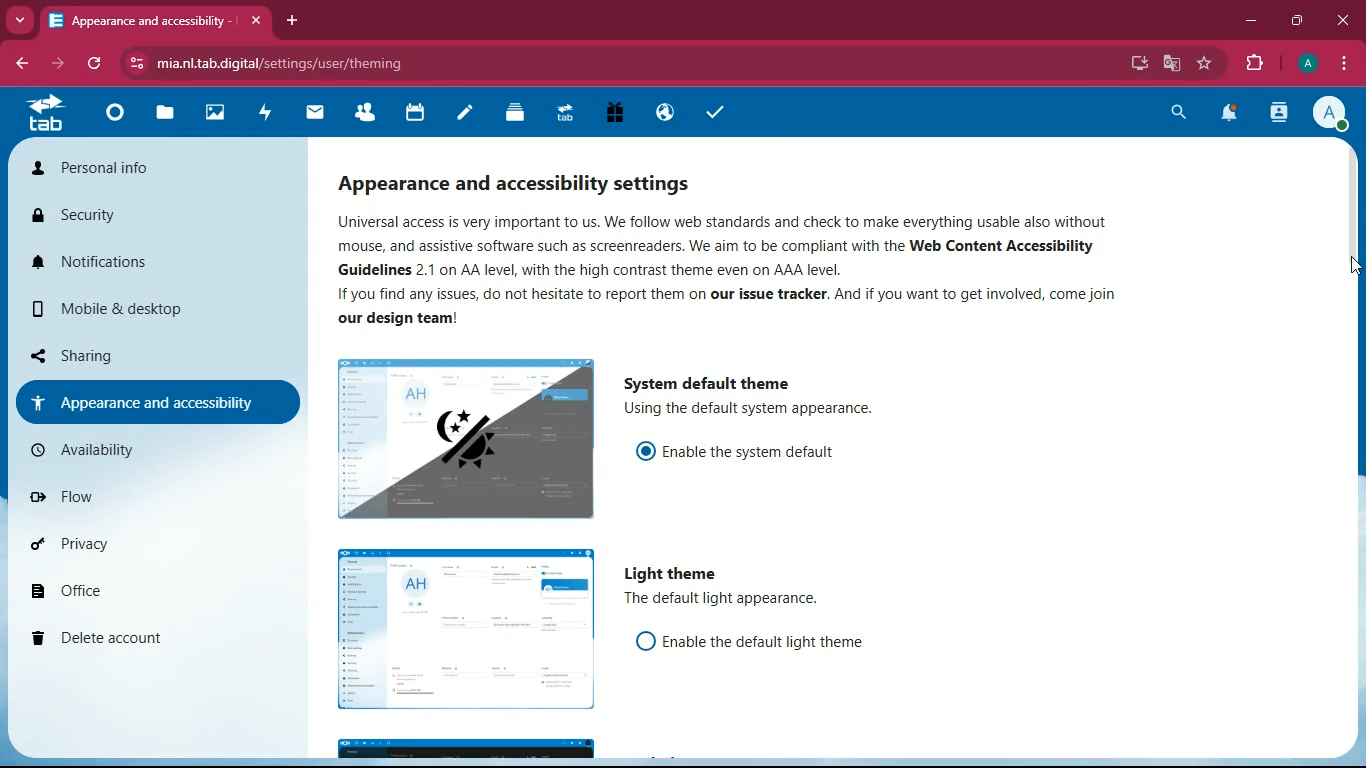 The width and height of the screenshot is (1366, 768). I want to click on public, so click(663, 116).